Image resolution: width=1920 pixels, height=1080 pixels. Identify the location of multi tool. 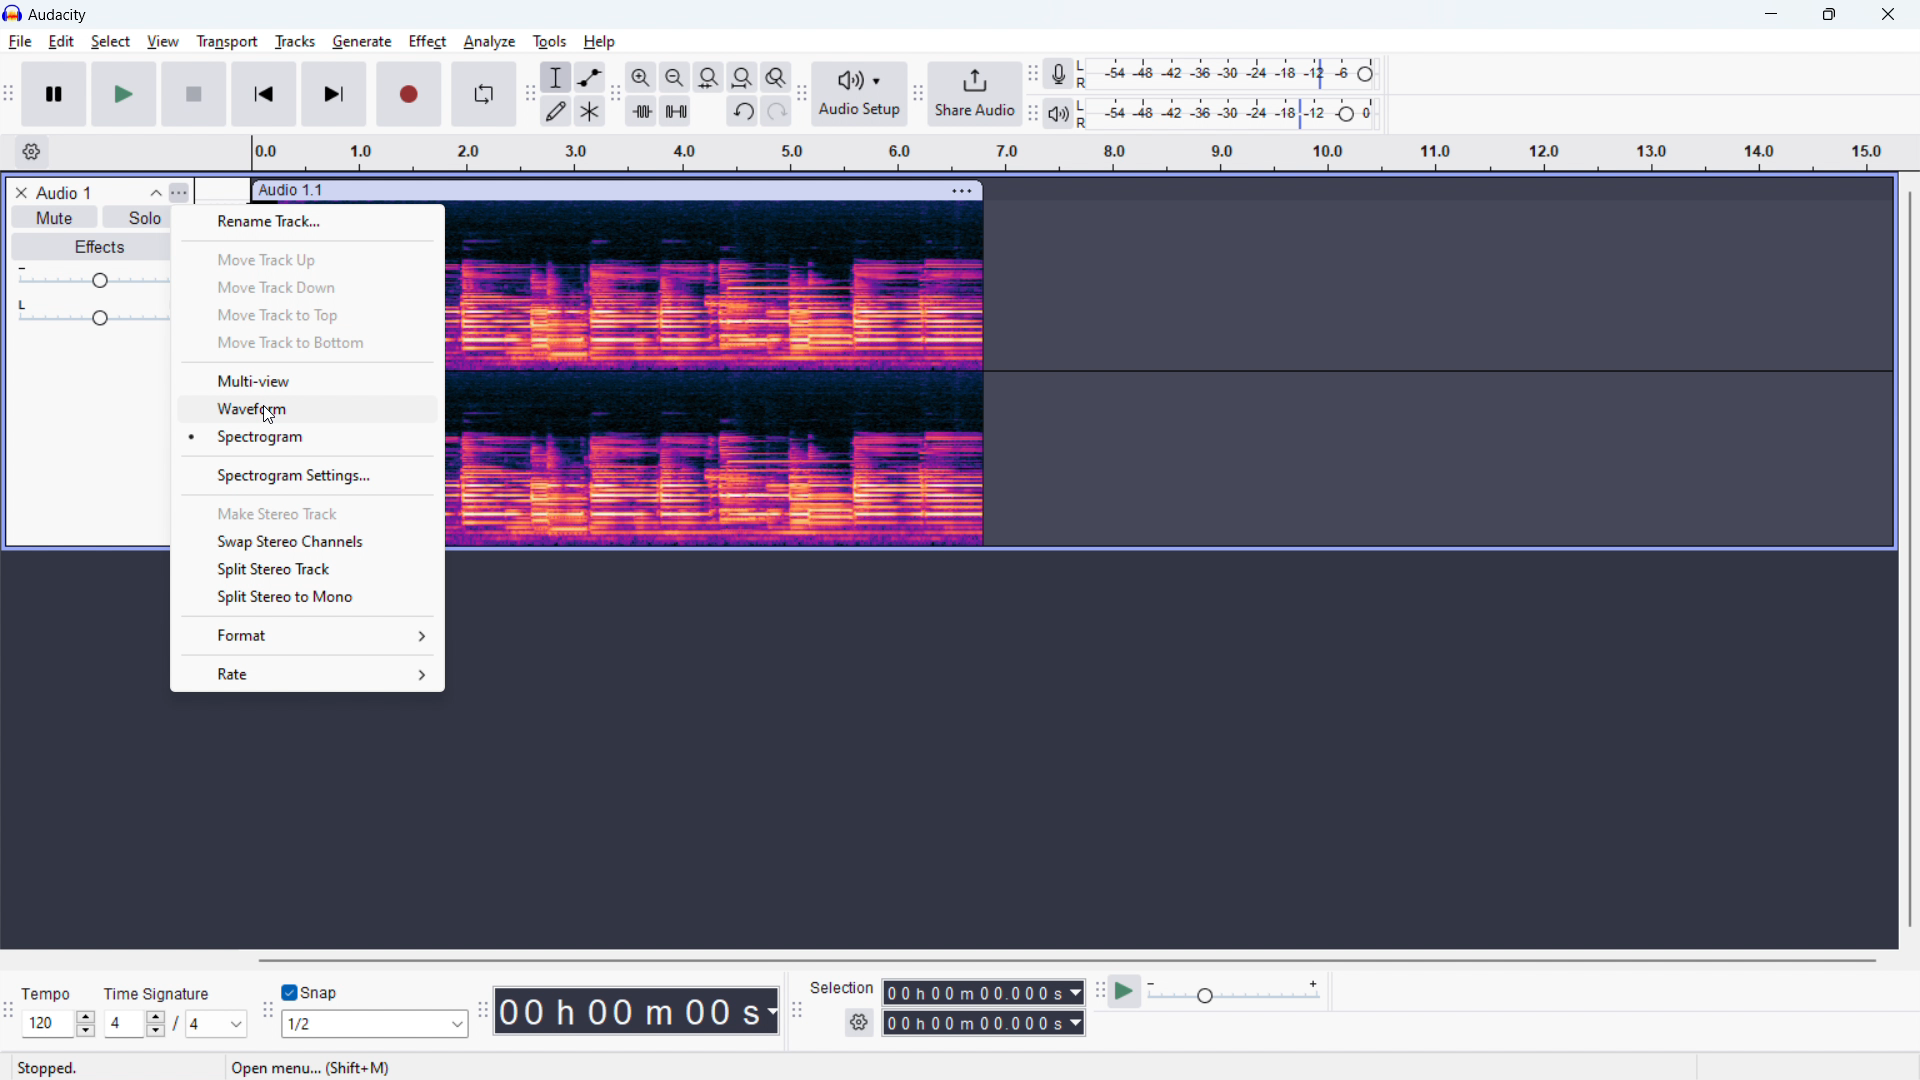
(589, 111).